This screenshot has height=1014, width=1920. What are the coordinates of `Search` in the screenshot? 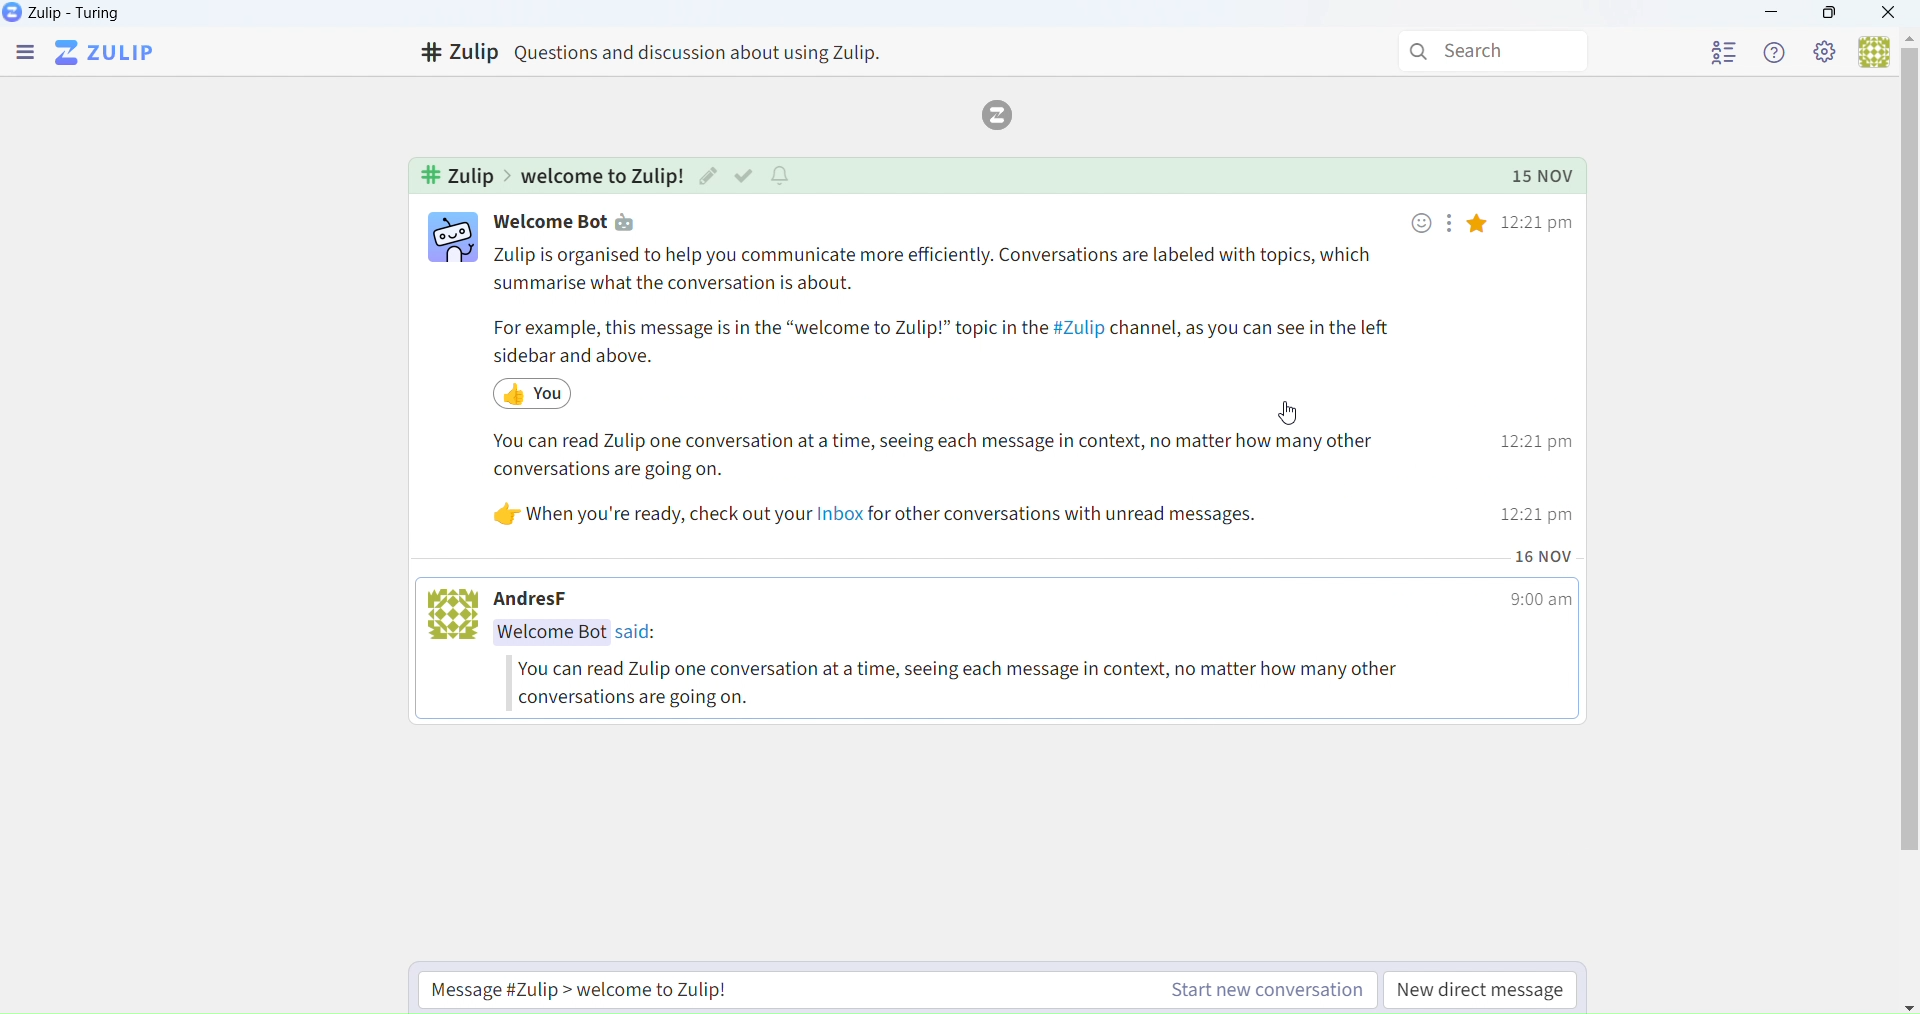 It's located at (1484, 48).